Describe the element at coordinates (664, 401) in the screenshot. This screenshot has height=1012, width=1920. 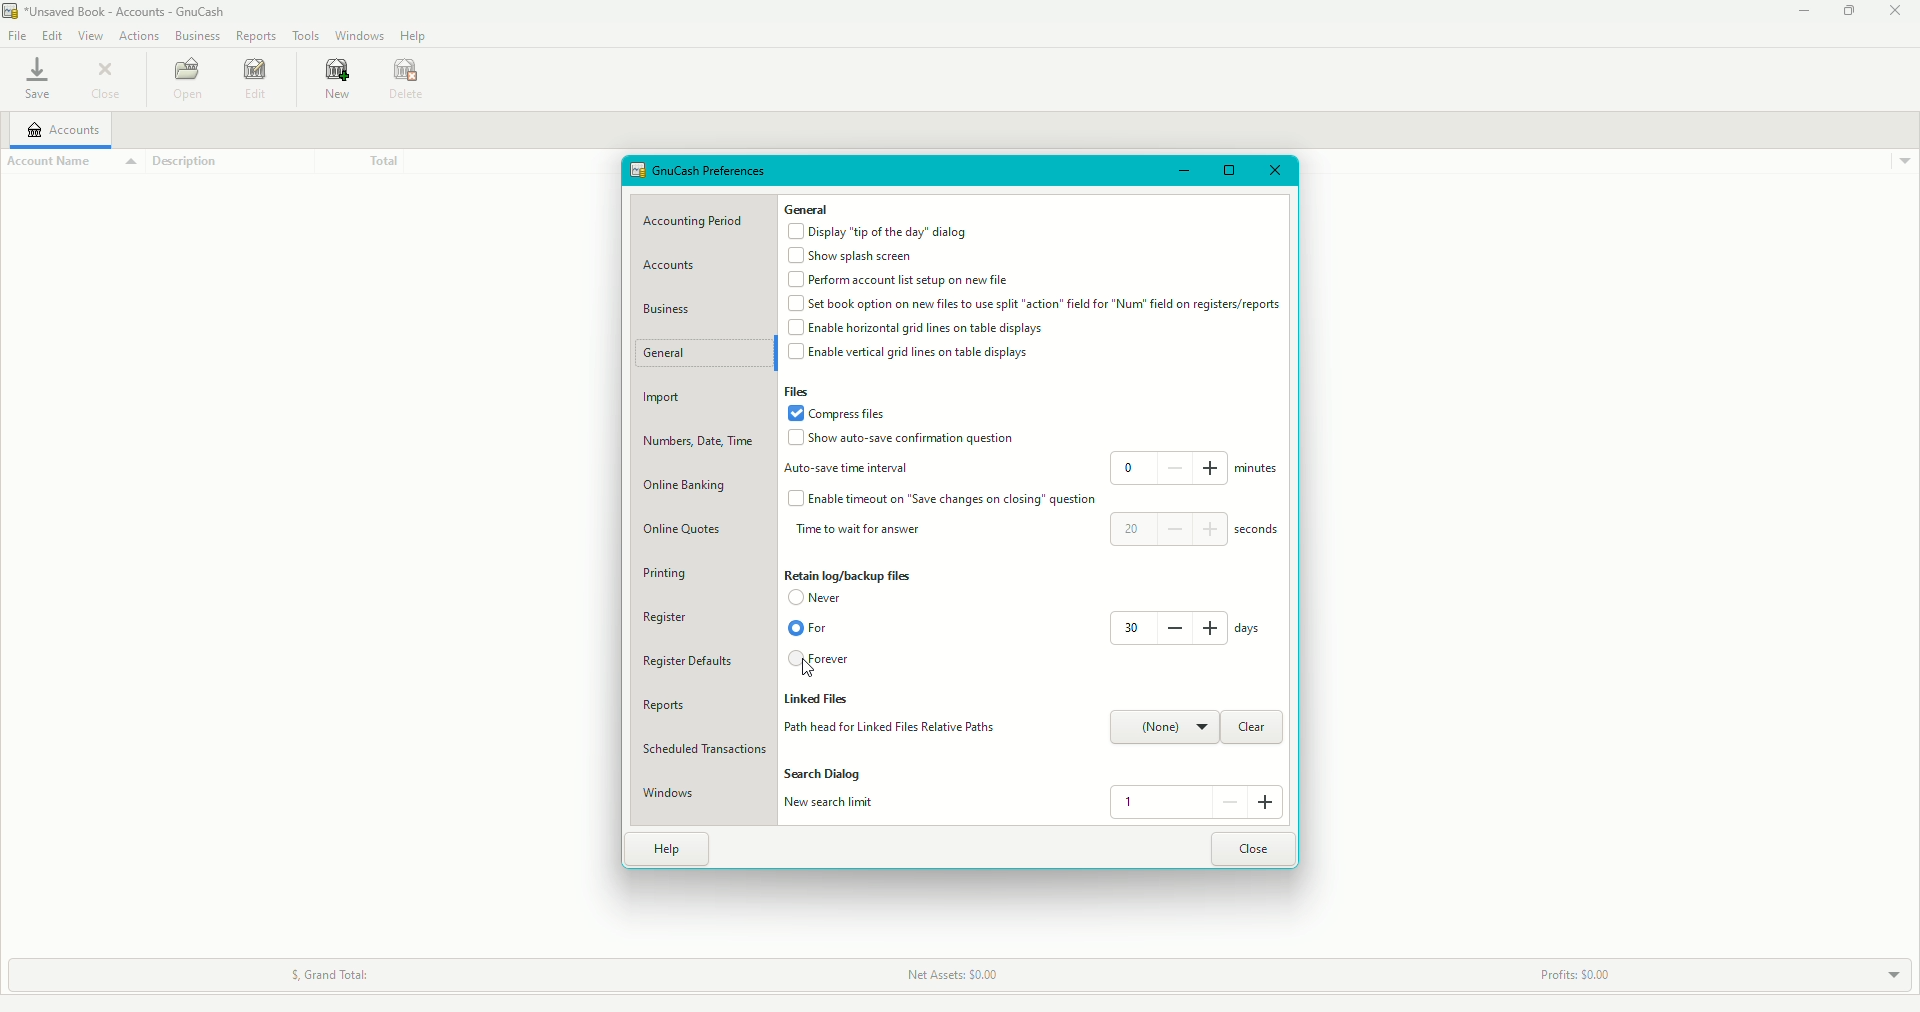
I see `Import` at that location.